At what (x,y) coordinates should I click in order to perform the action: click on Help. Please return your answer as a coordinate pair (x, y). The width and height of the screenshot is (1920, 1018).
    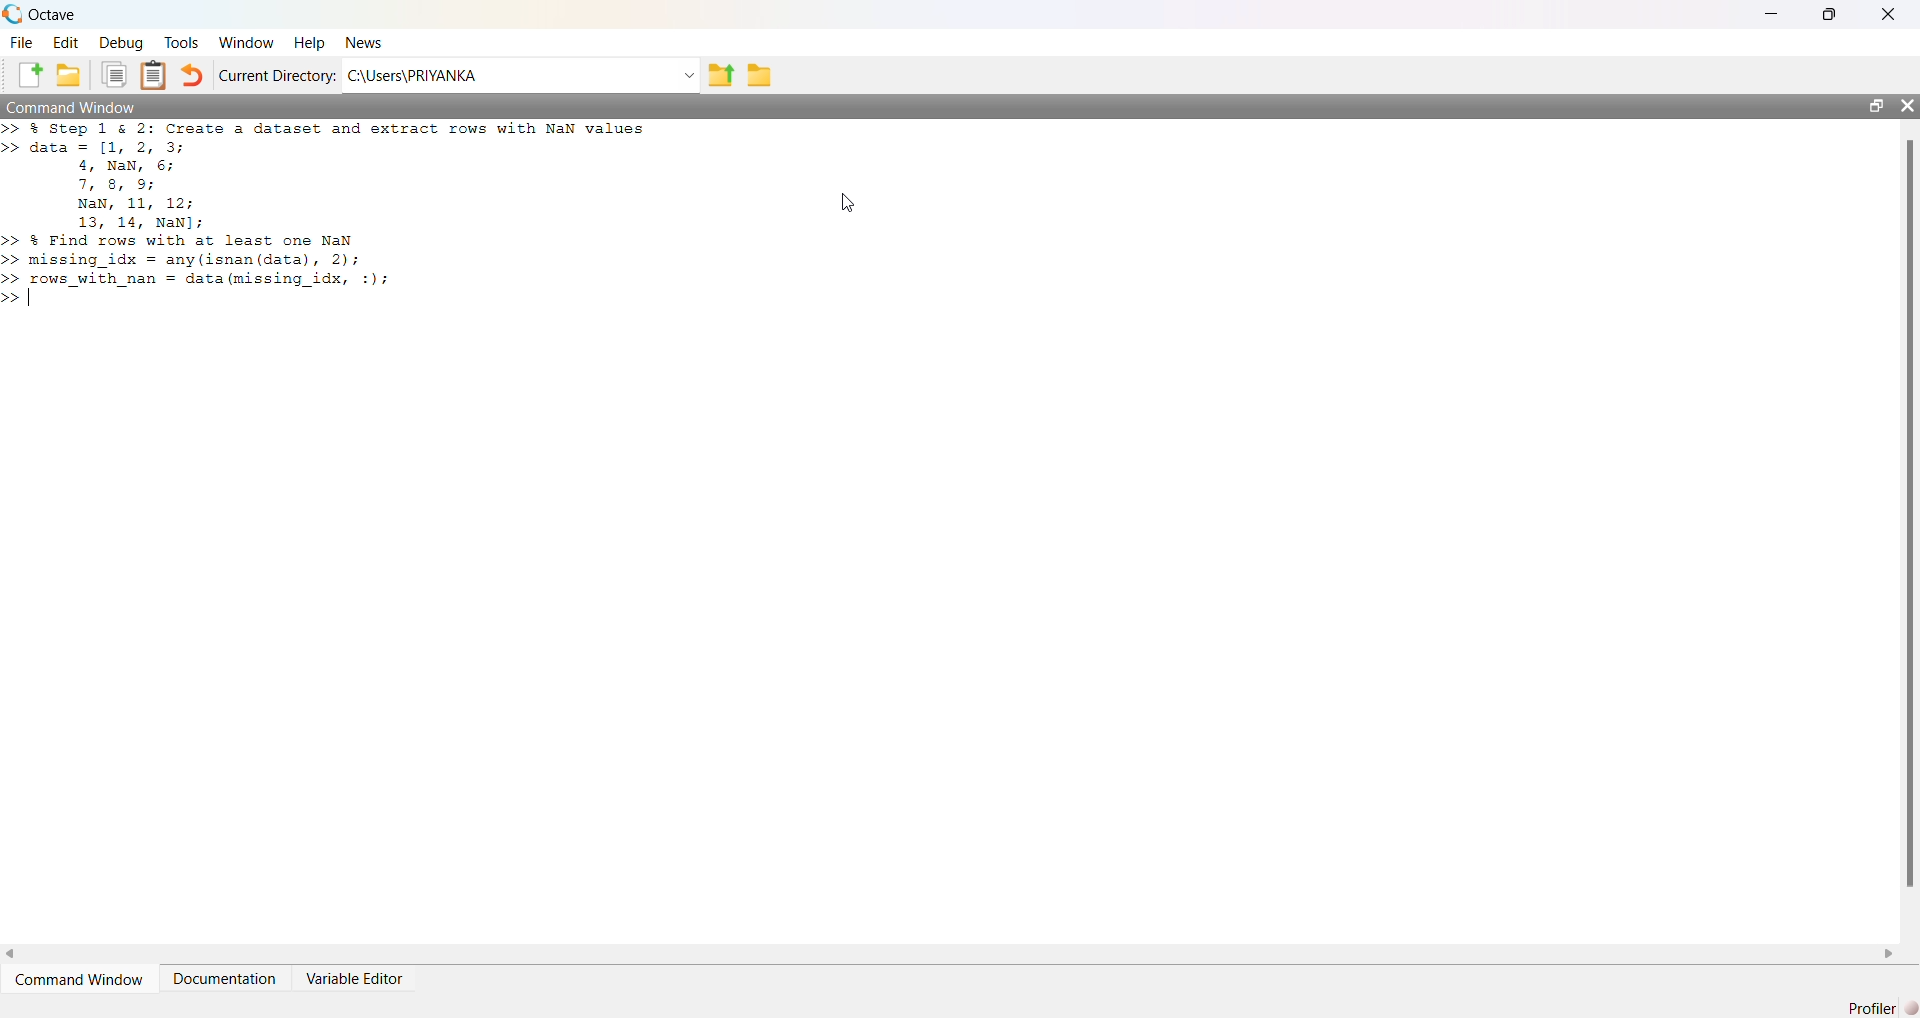
    Looking at the image, I should click on (309, 44).